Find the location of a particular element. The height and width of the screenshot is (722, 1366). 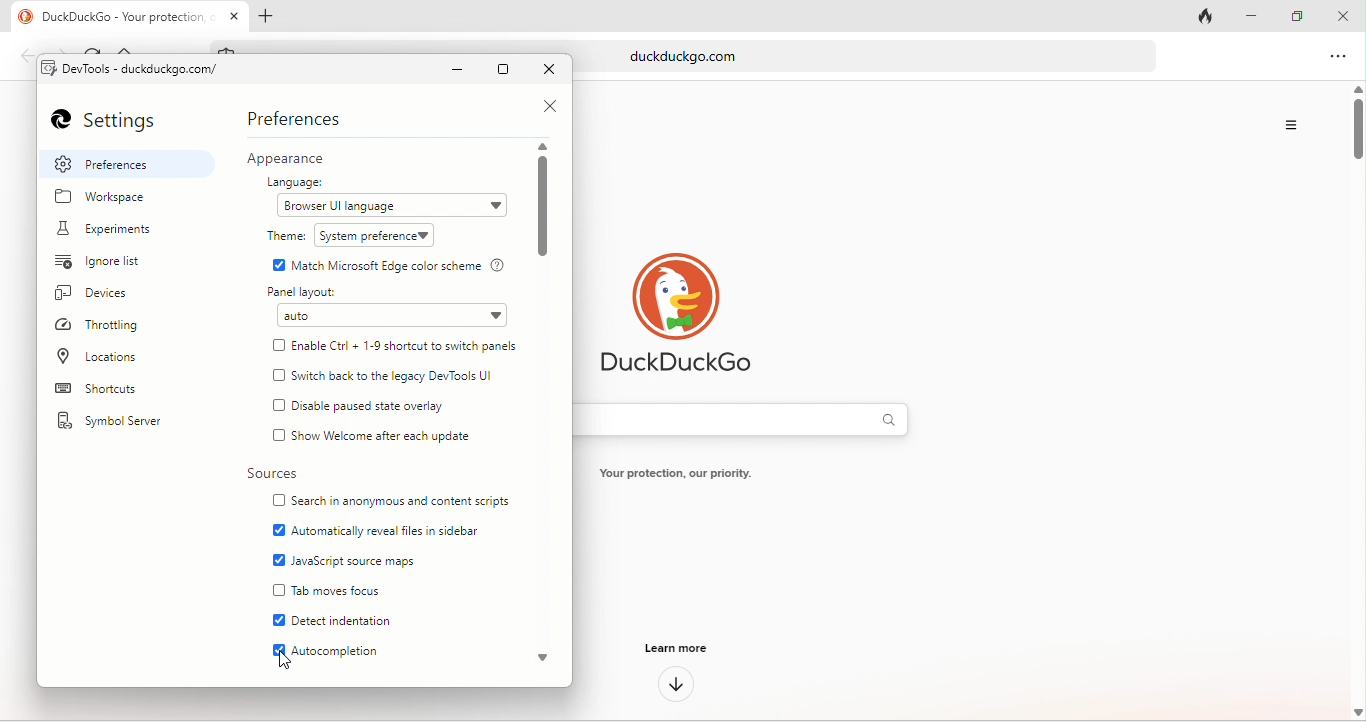

java script source maps is located at coordinates (362, 558).